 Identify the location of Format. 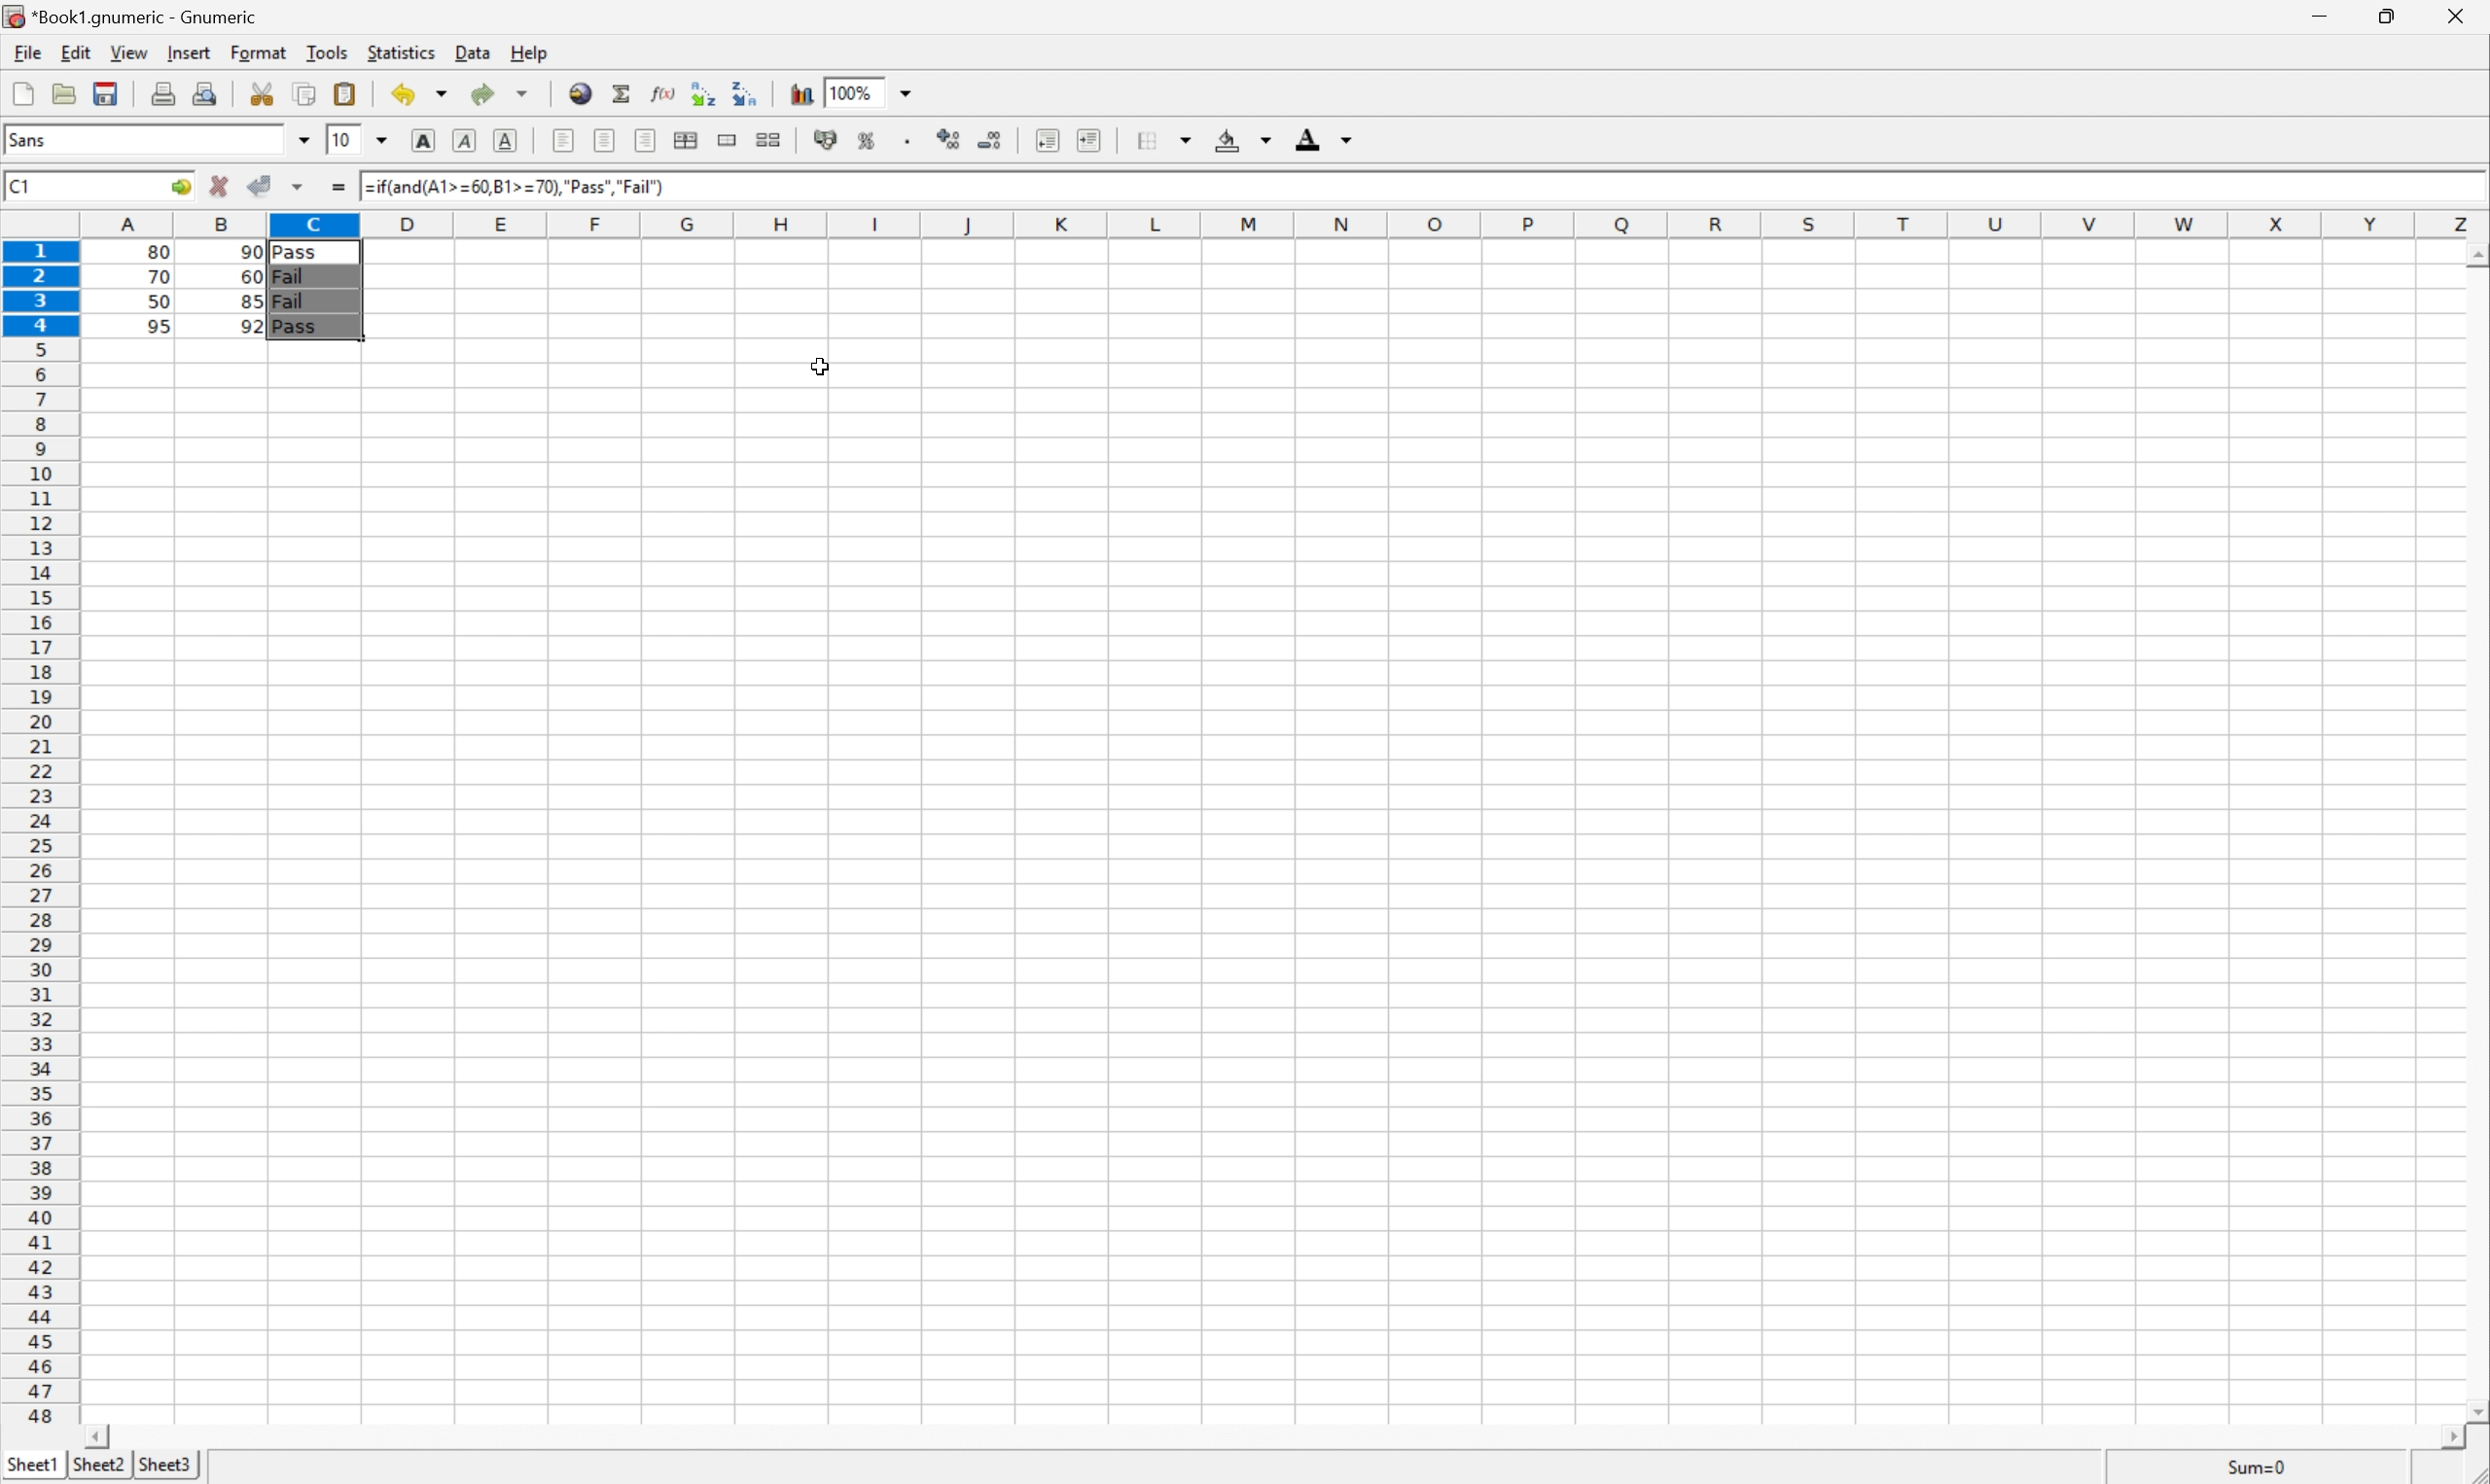
(258, 50).